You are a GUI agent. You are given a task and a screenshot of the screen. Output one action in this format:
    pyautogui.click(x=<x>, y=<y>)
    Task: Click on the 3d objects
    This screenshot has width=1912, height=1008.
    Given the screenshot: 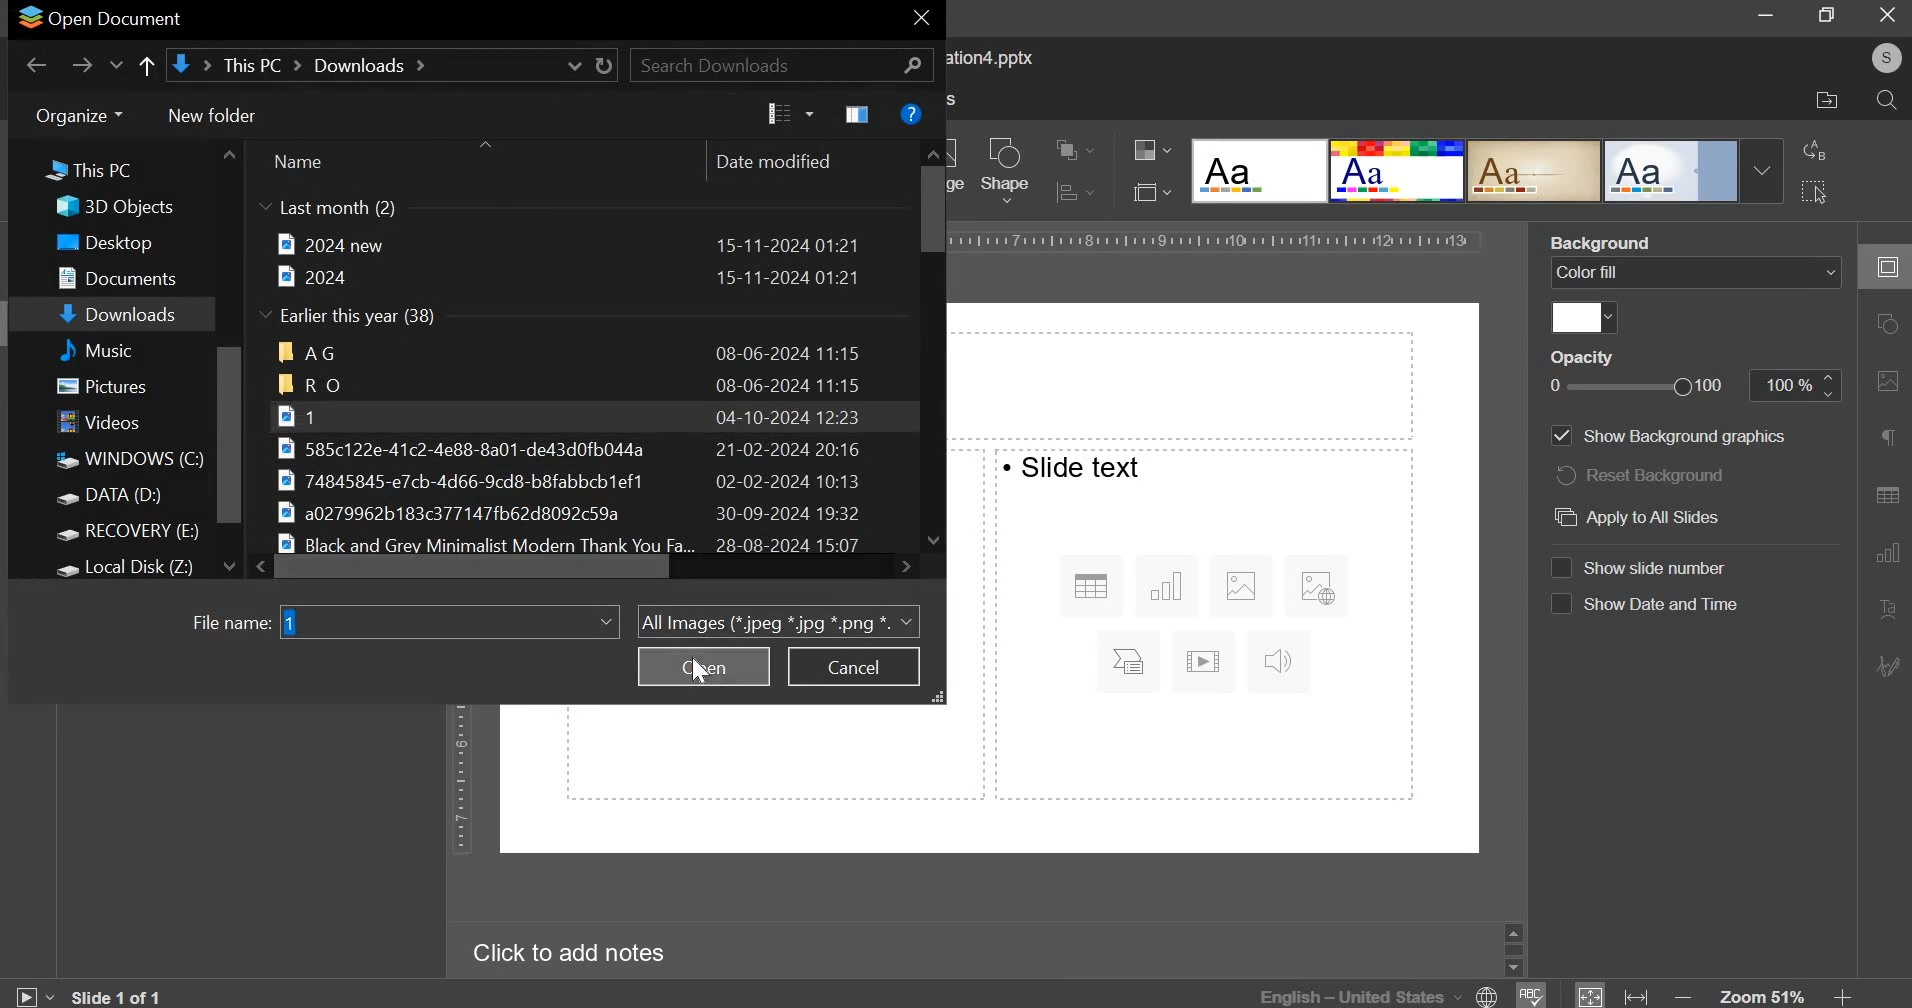 What is the action you would take?
    pyautogui.click(x=122, y=207)
    